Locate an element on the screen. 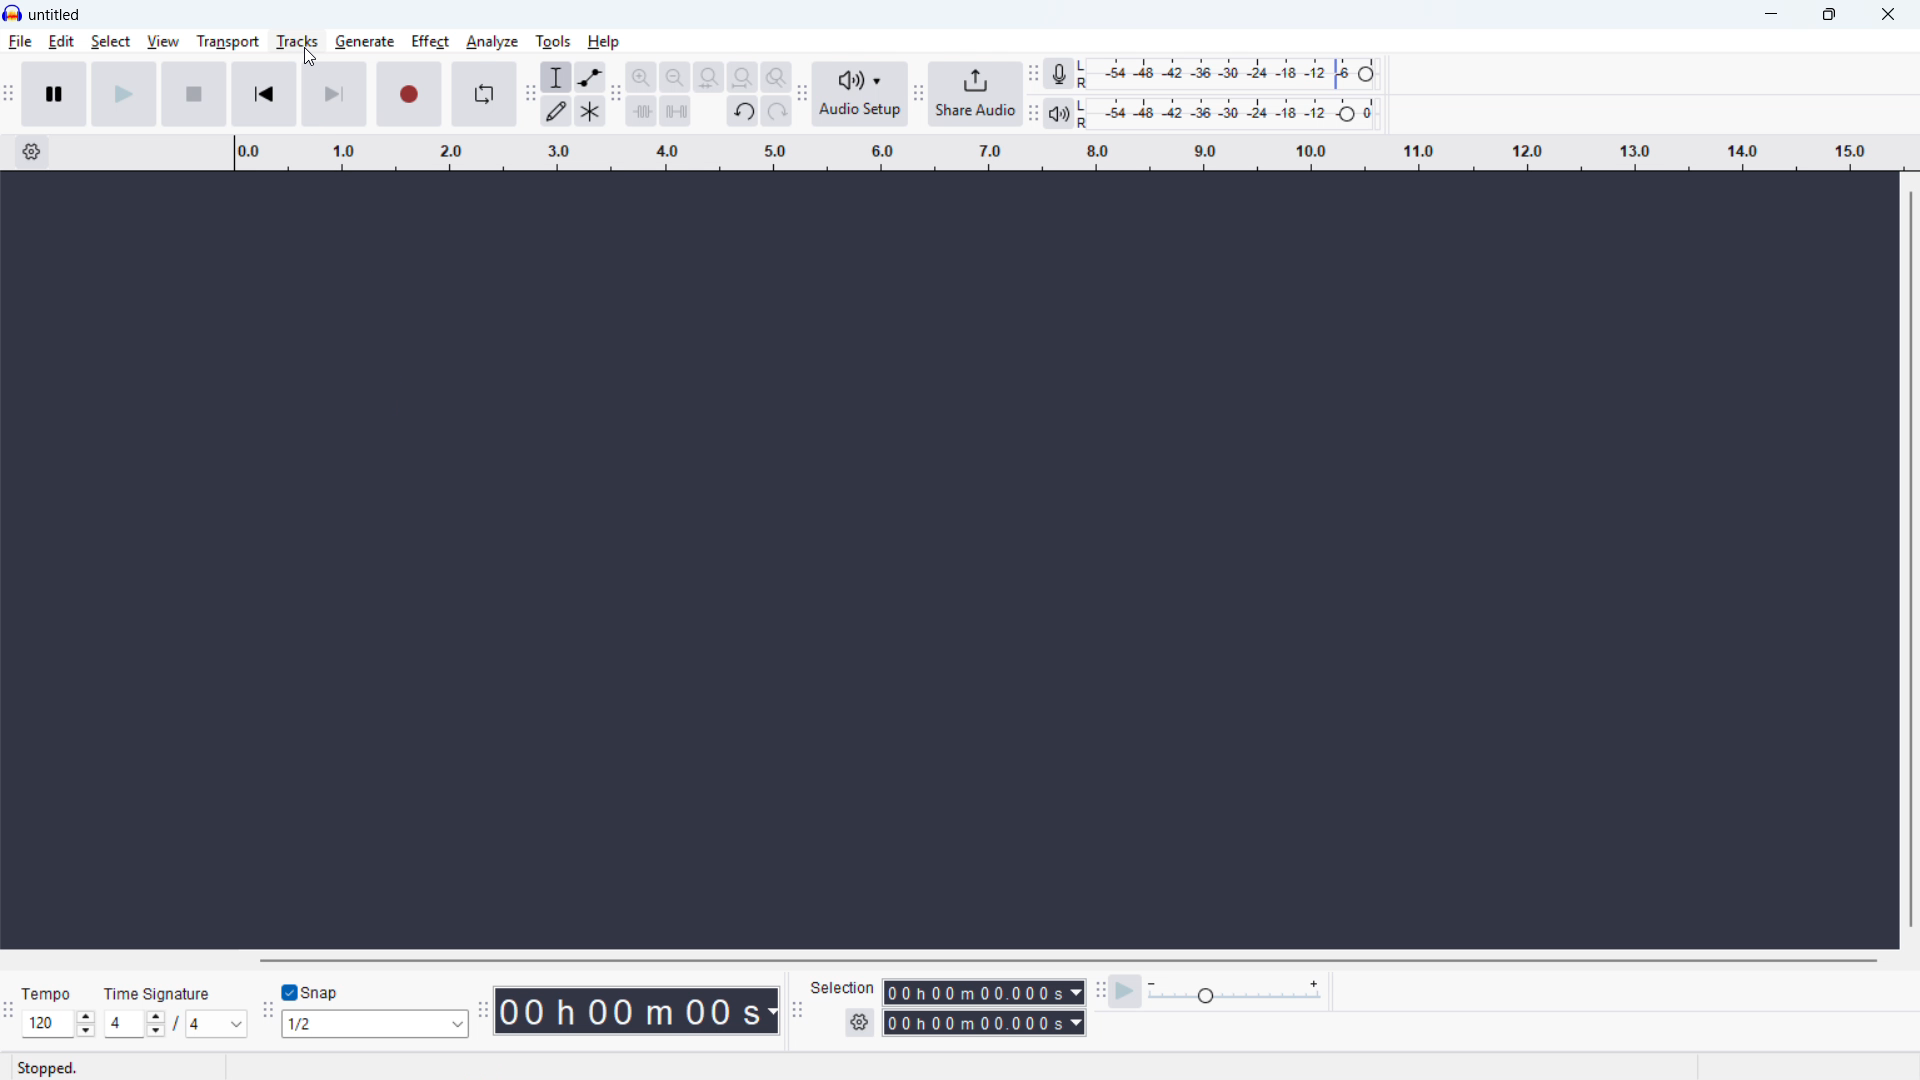 This screenshot has width=1920, height=1080. Vertical scroll bar  is located at coordinates (1912, 557).